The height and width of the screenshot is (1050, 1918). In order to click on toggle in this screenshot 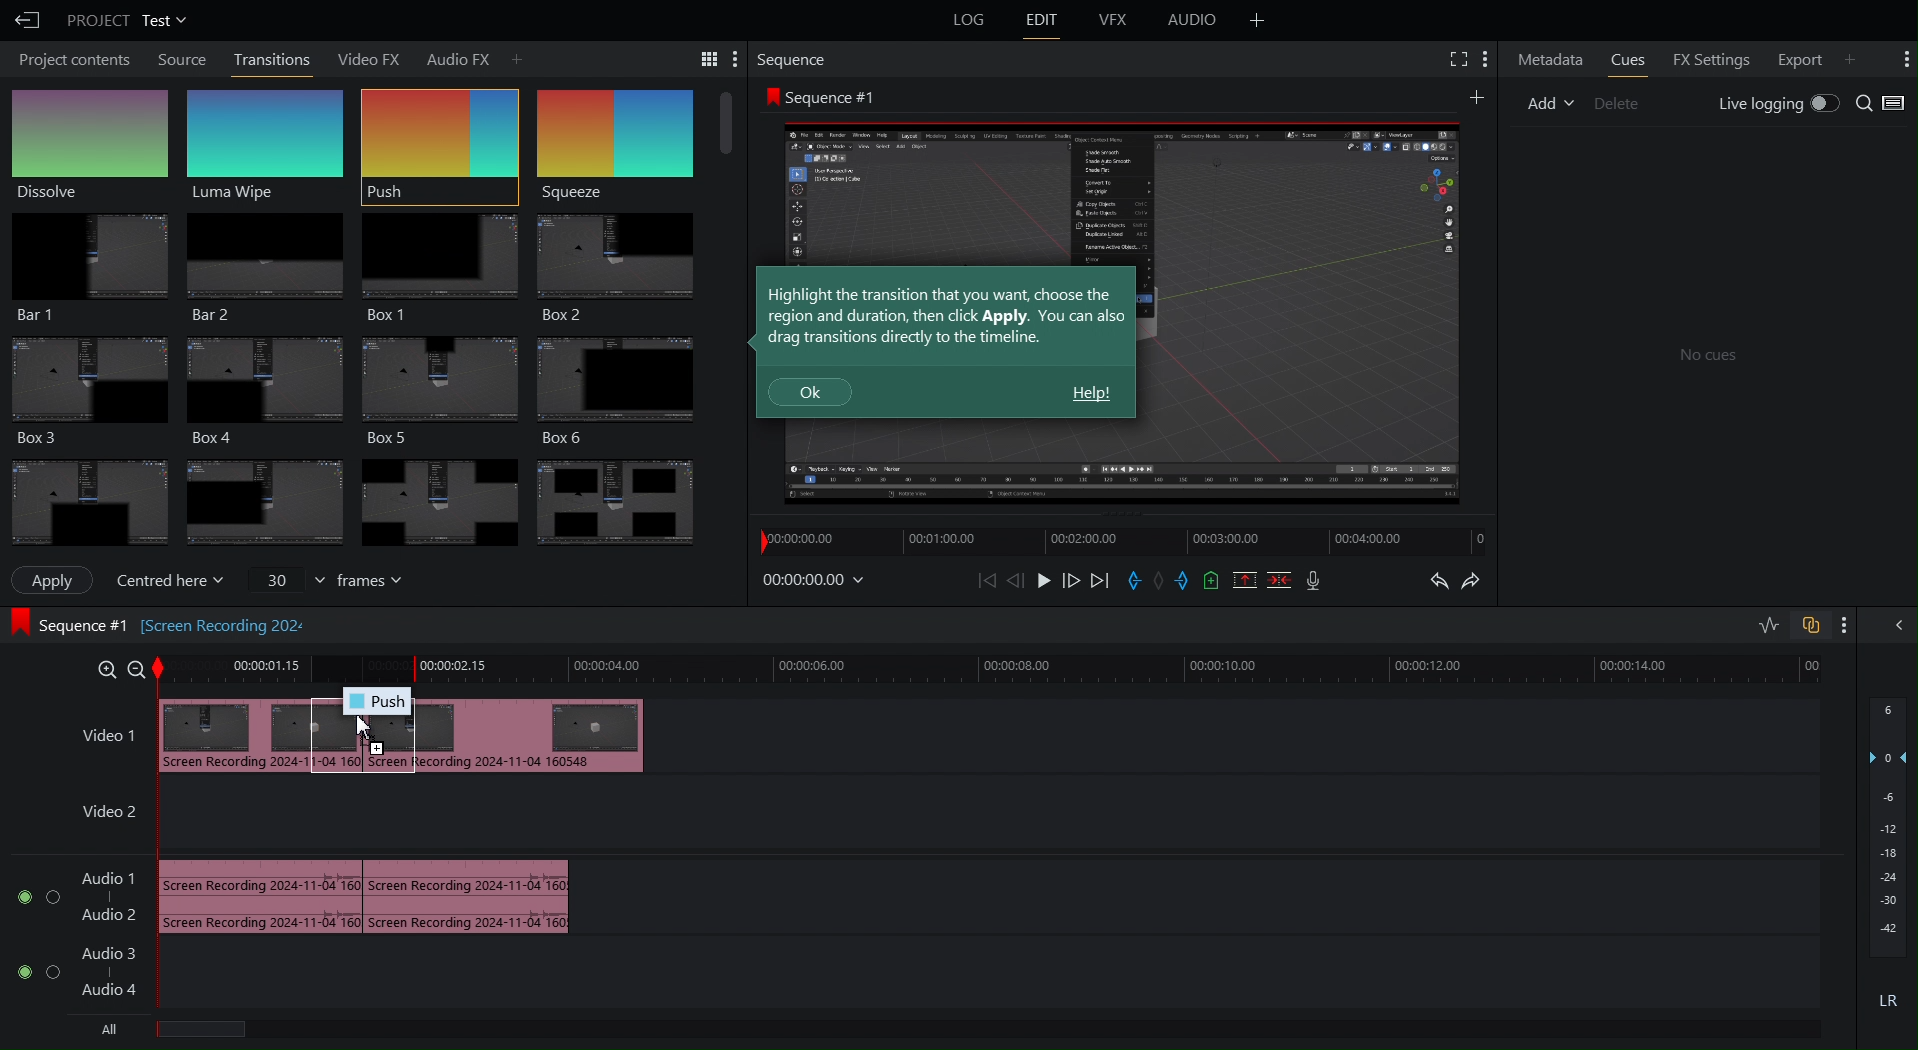, I will do `click(18, 902)`.